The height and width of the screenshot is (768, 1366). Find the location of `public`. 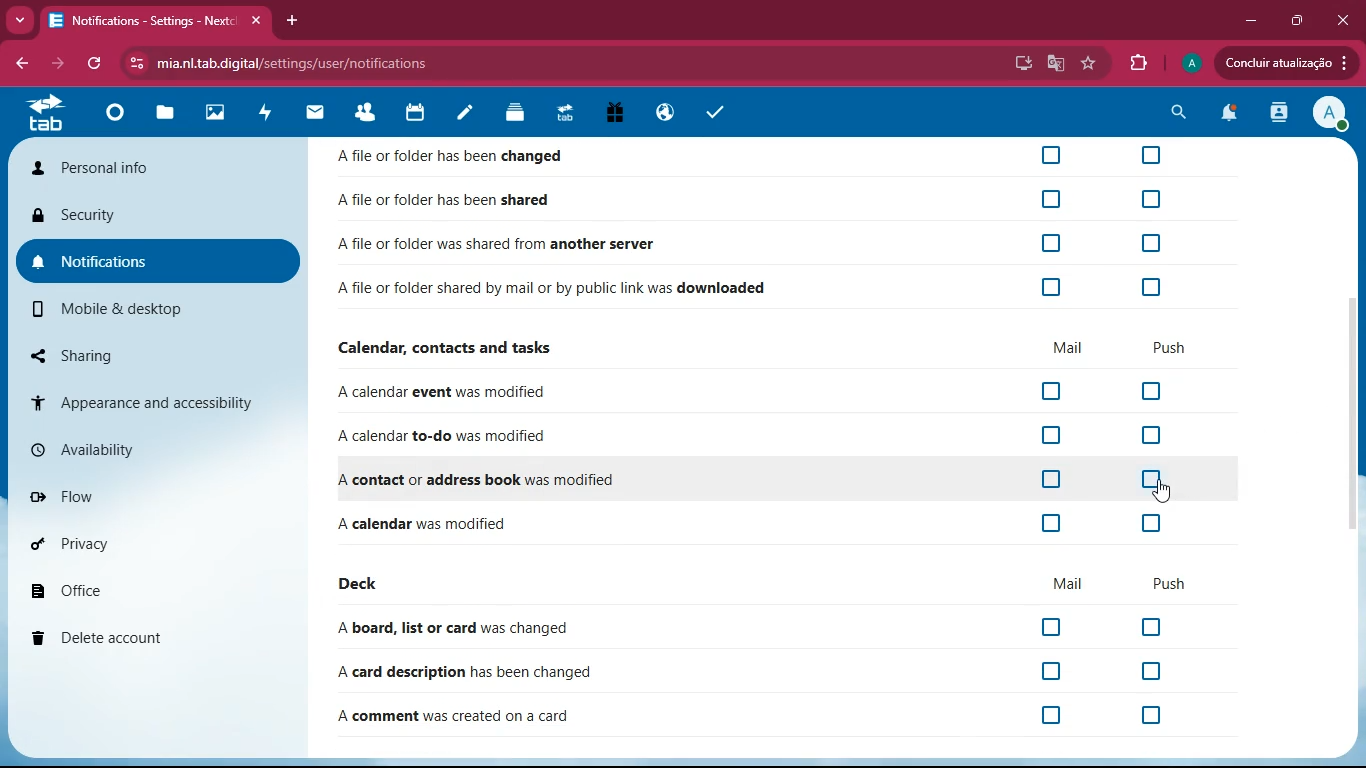

public is located at coordinates (664, 113).